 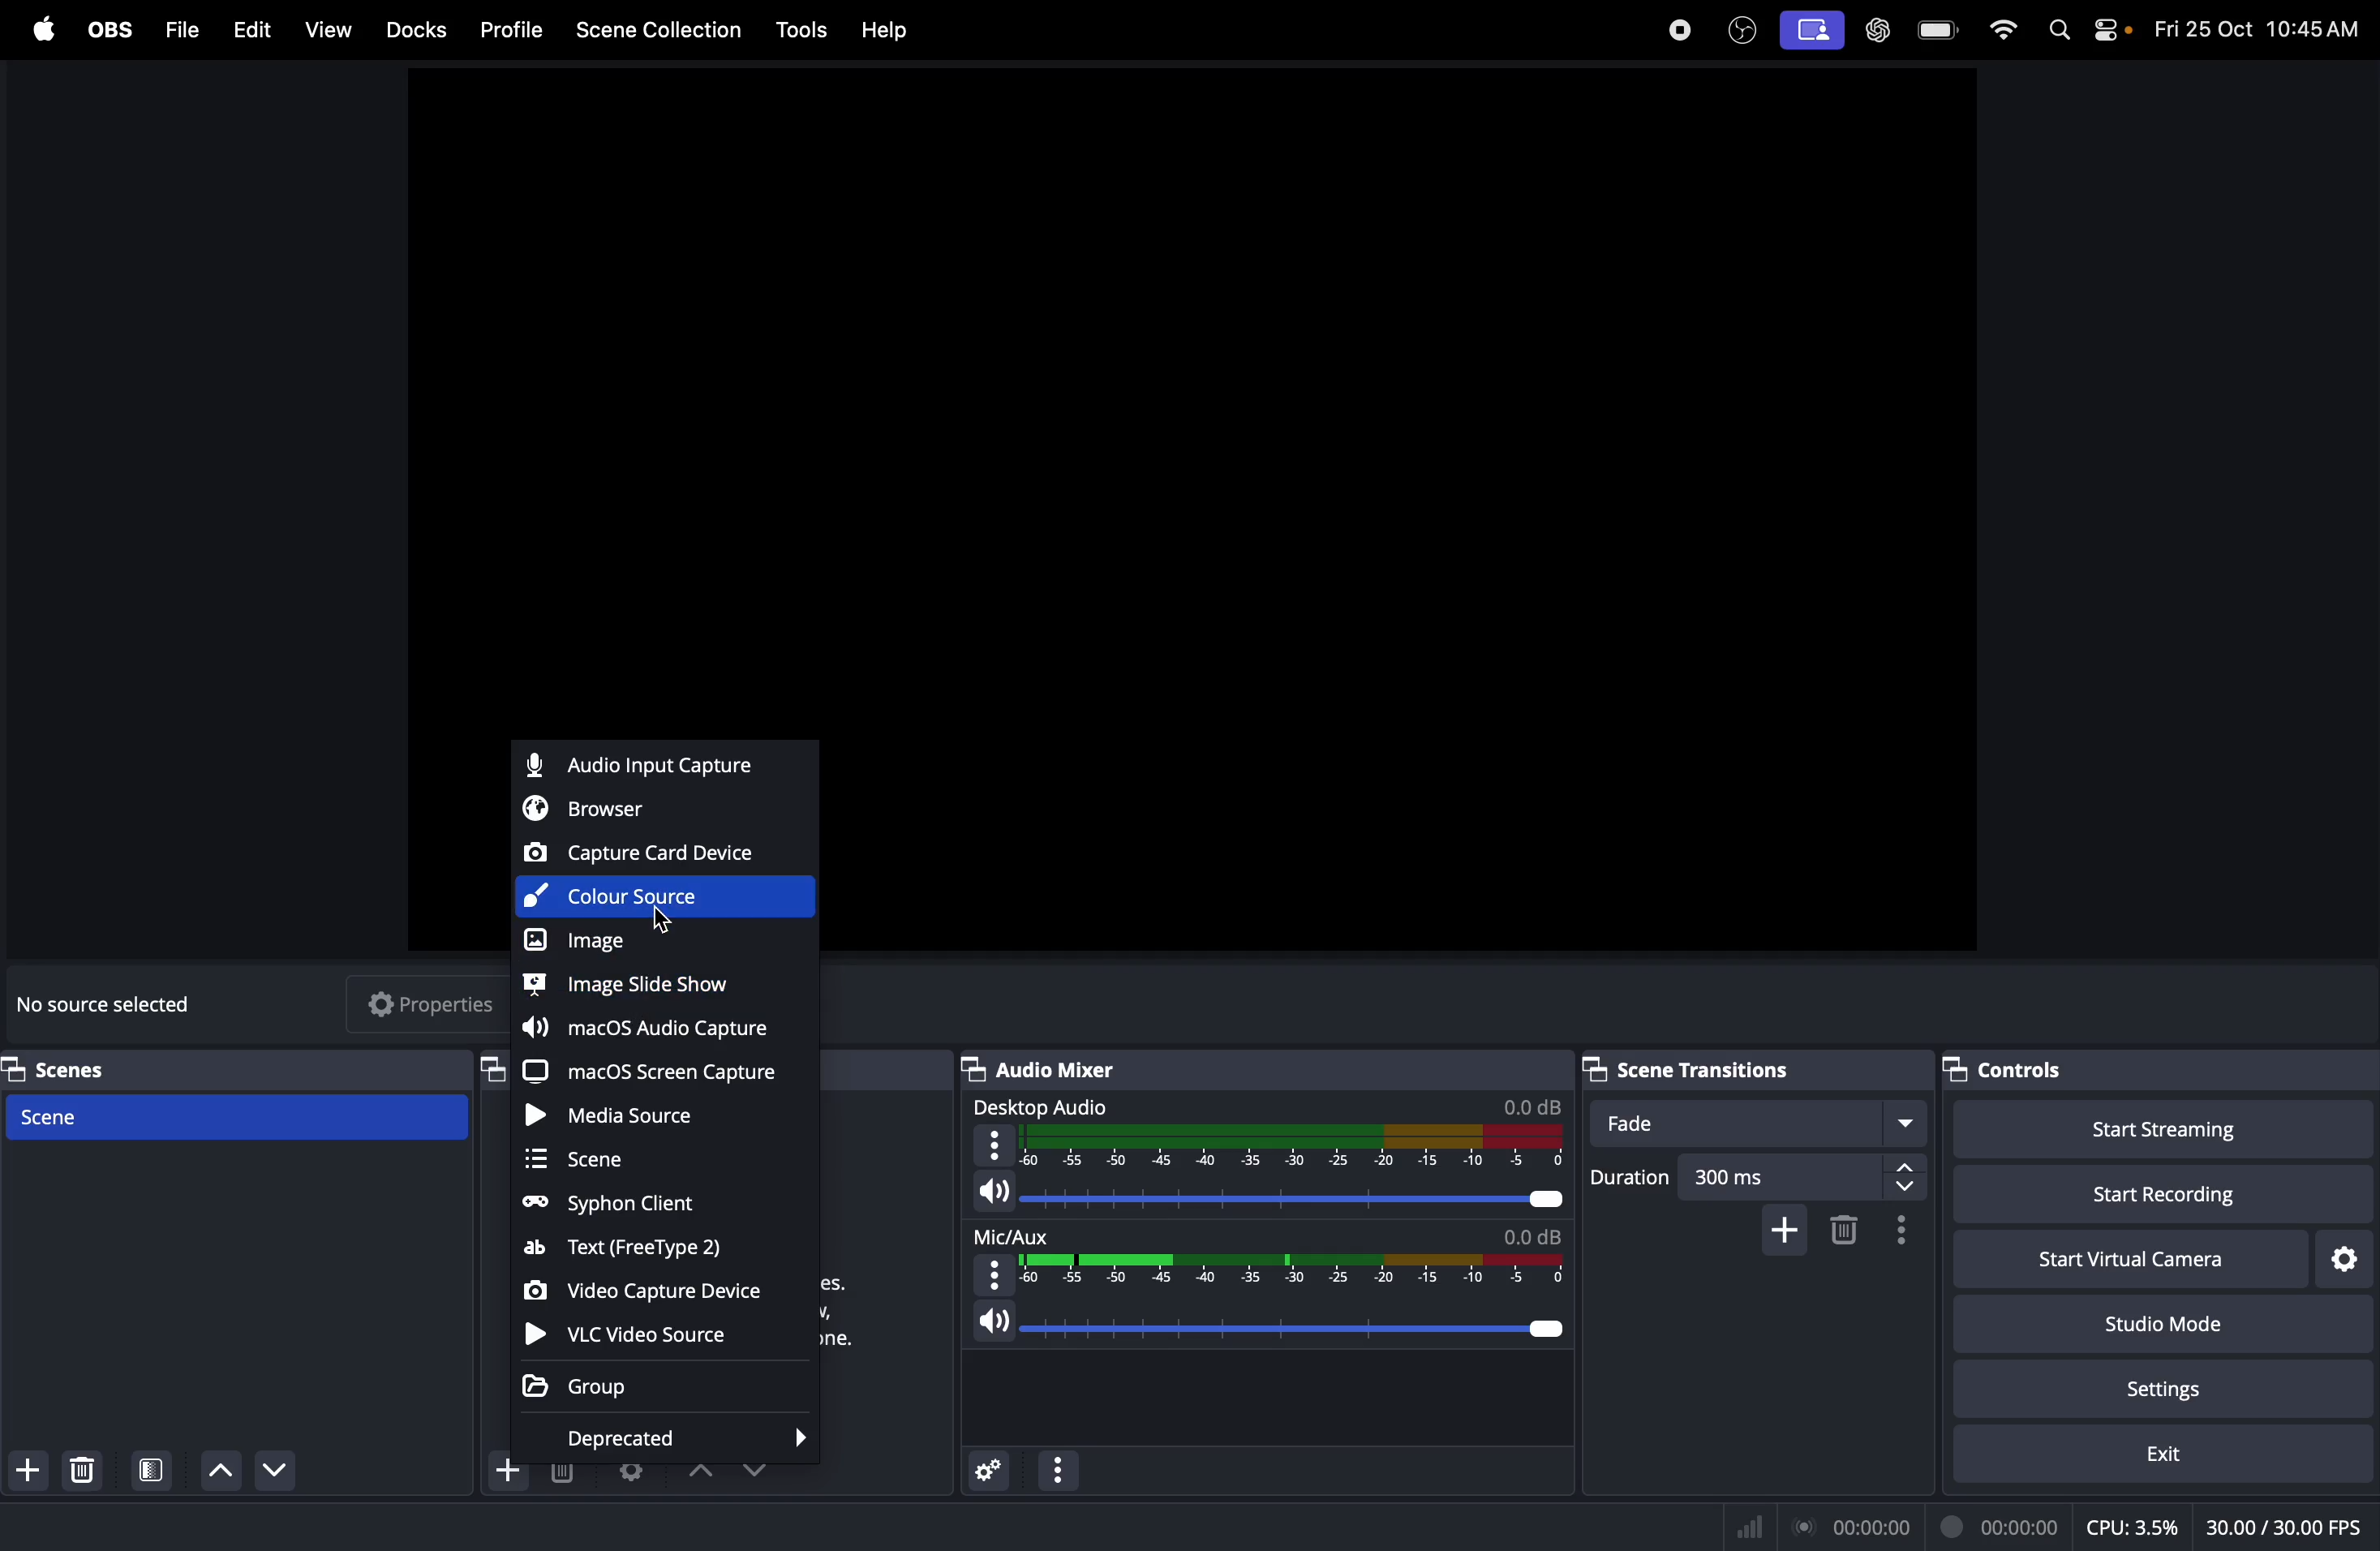 What do you see at coordinates (631, 810) in the screenshot?
I see `browser` at bounding box center [631, 810].